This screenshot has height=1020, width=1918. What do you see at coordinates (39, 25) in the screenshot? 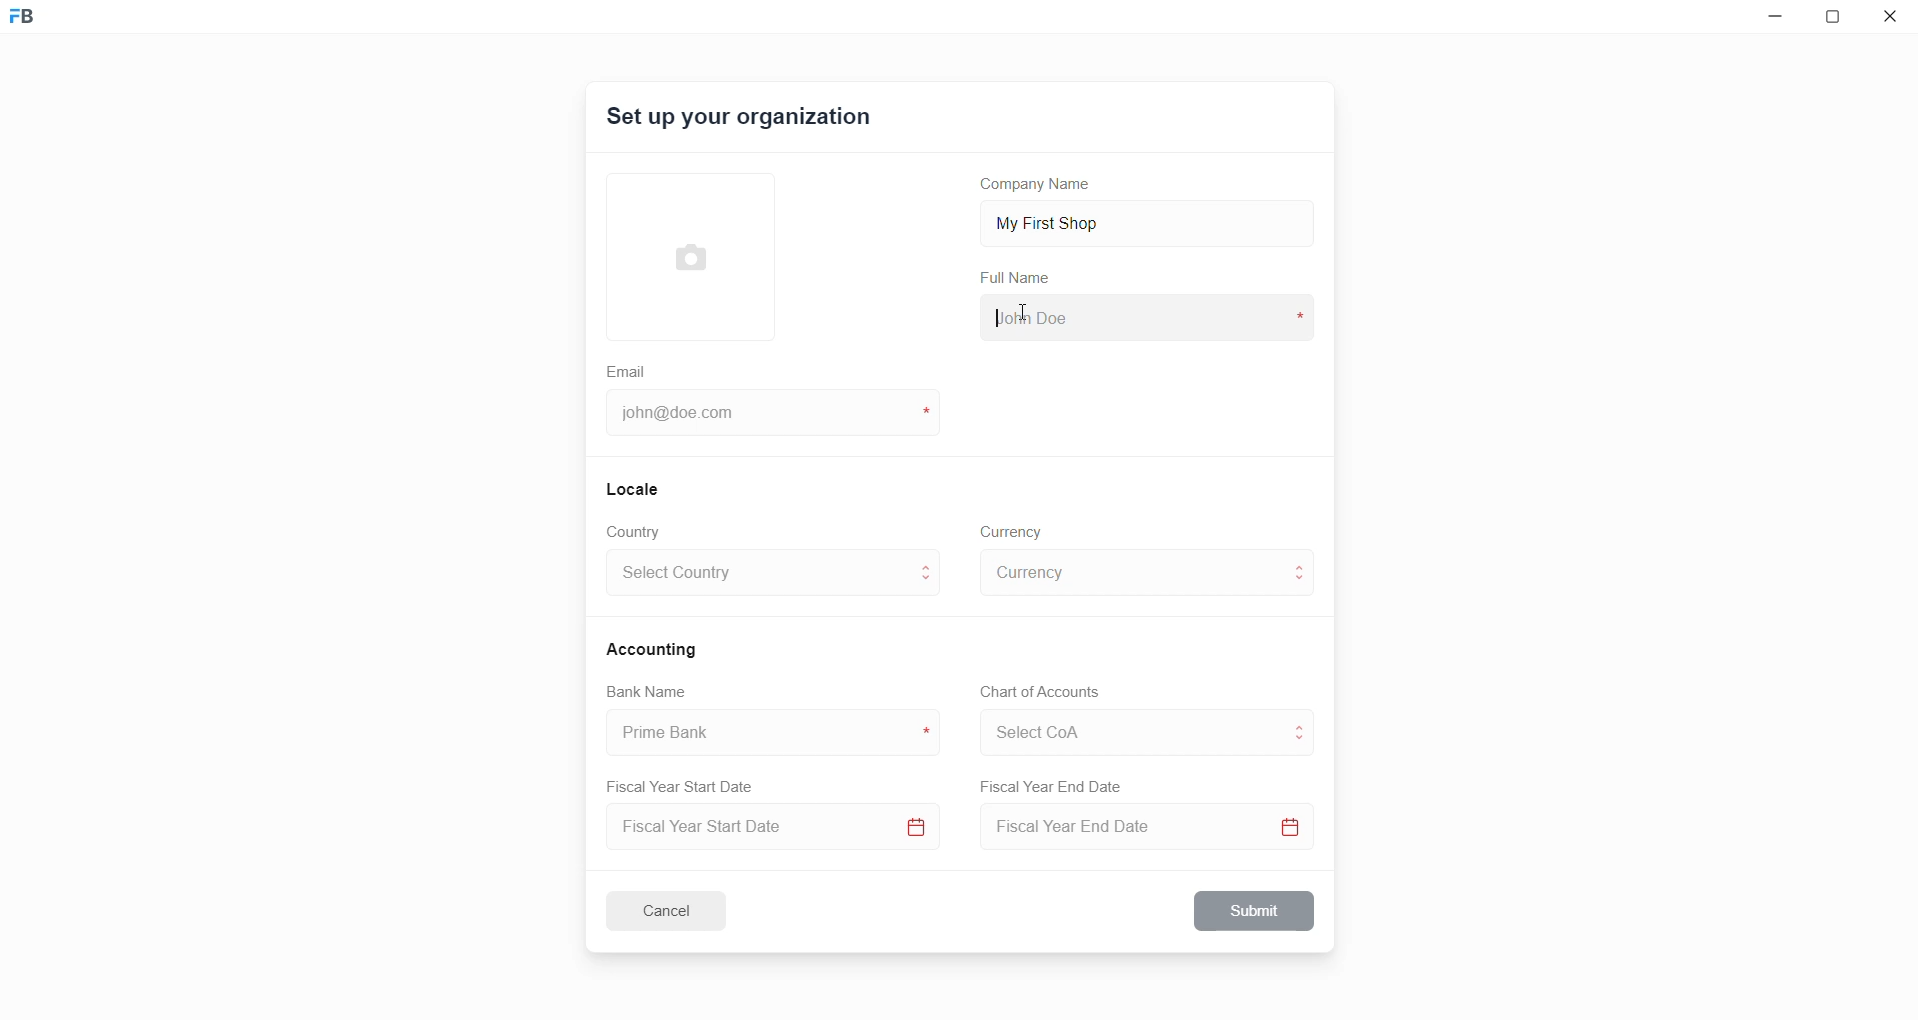
I see `Frappe Book logo` at bounding box center [39, 25].